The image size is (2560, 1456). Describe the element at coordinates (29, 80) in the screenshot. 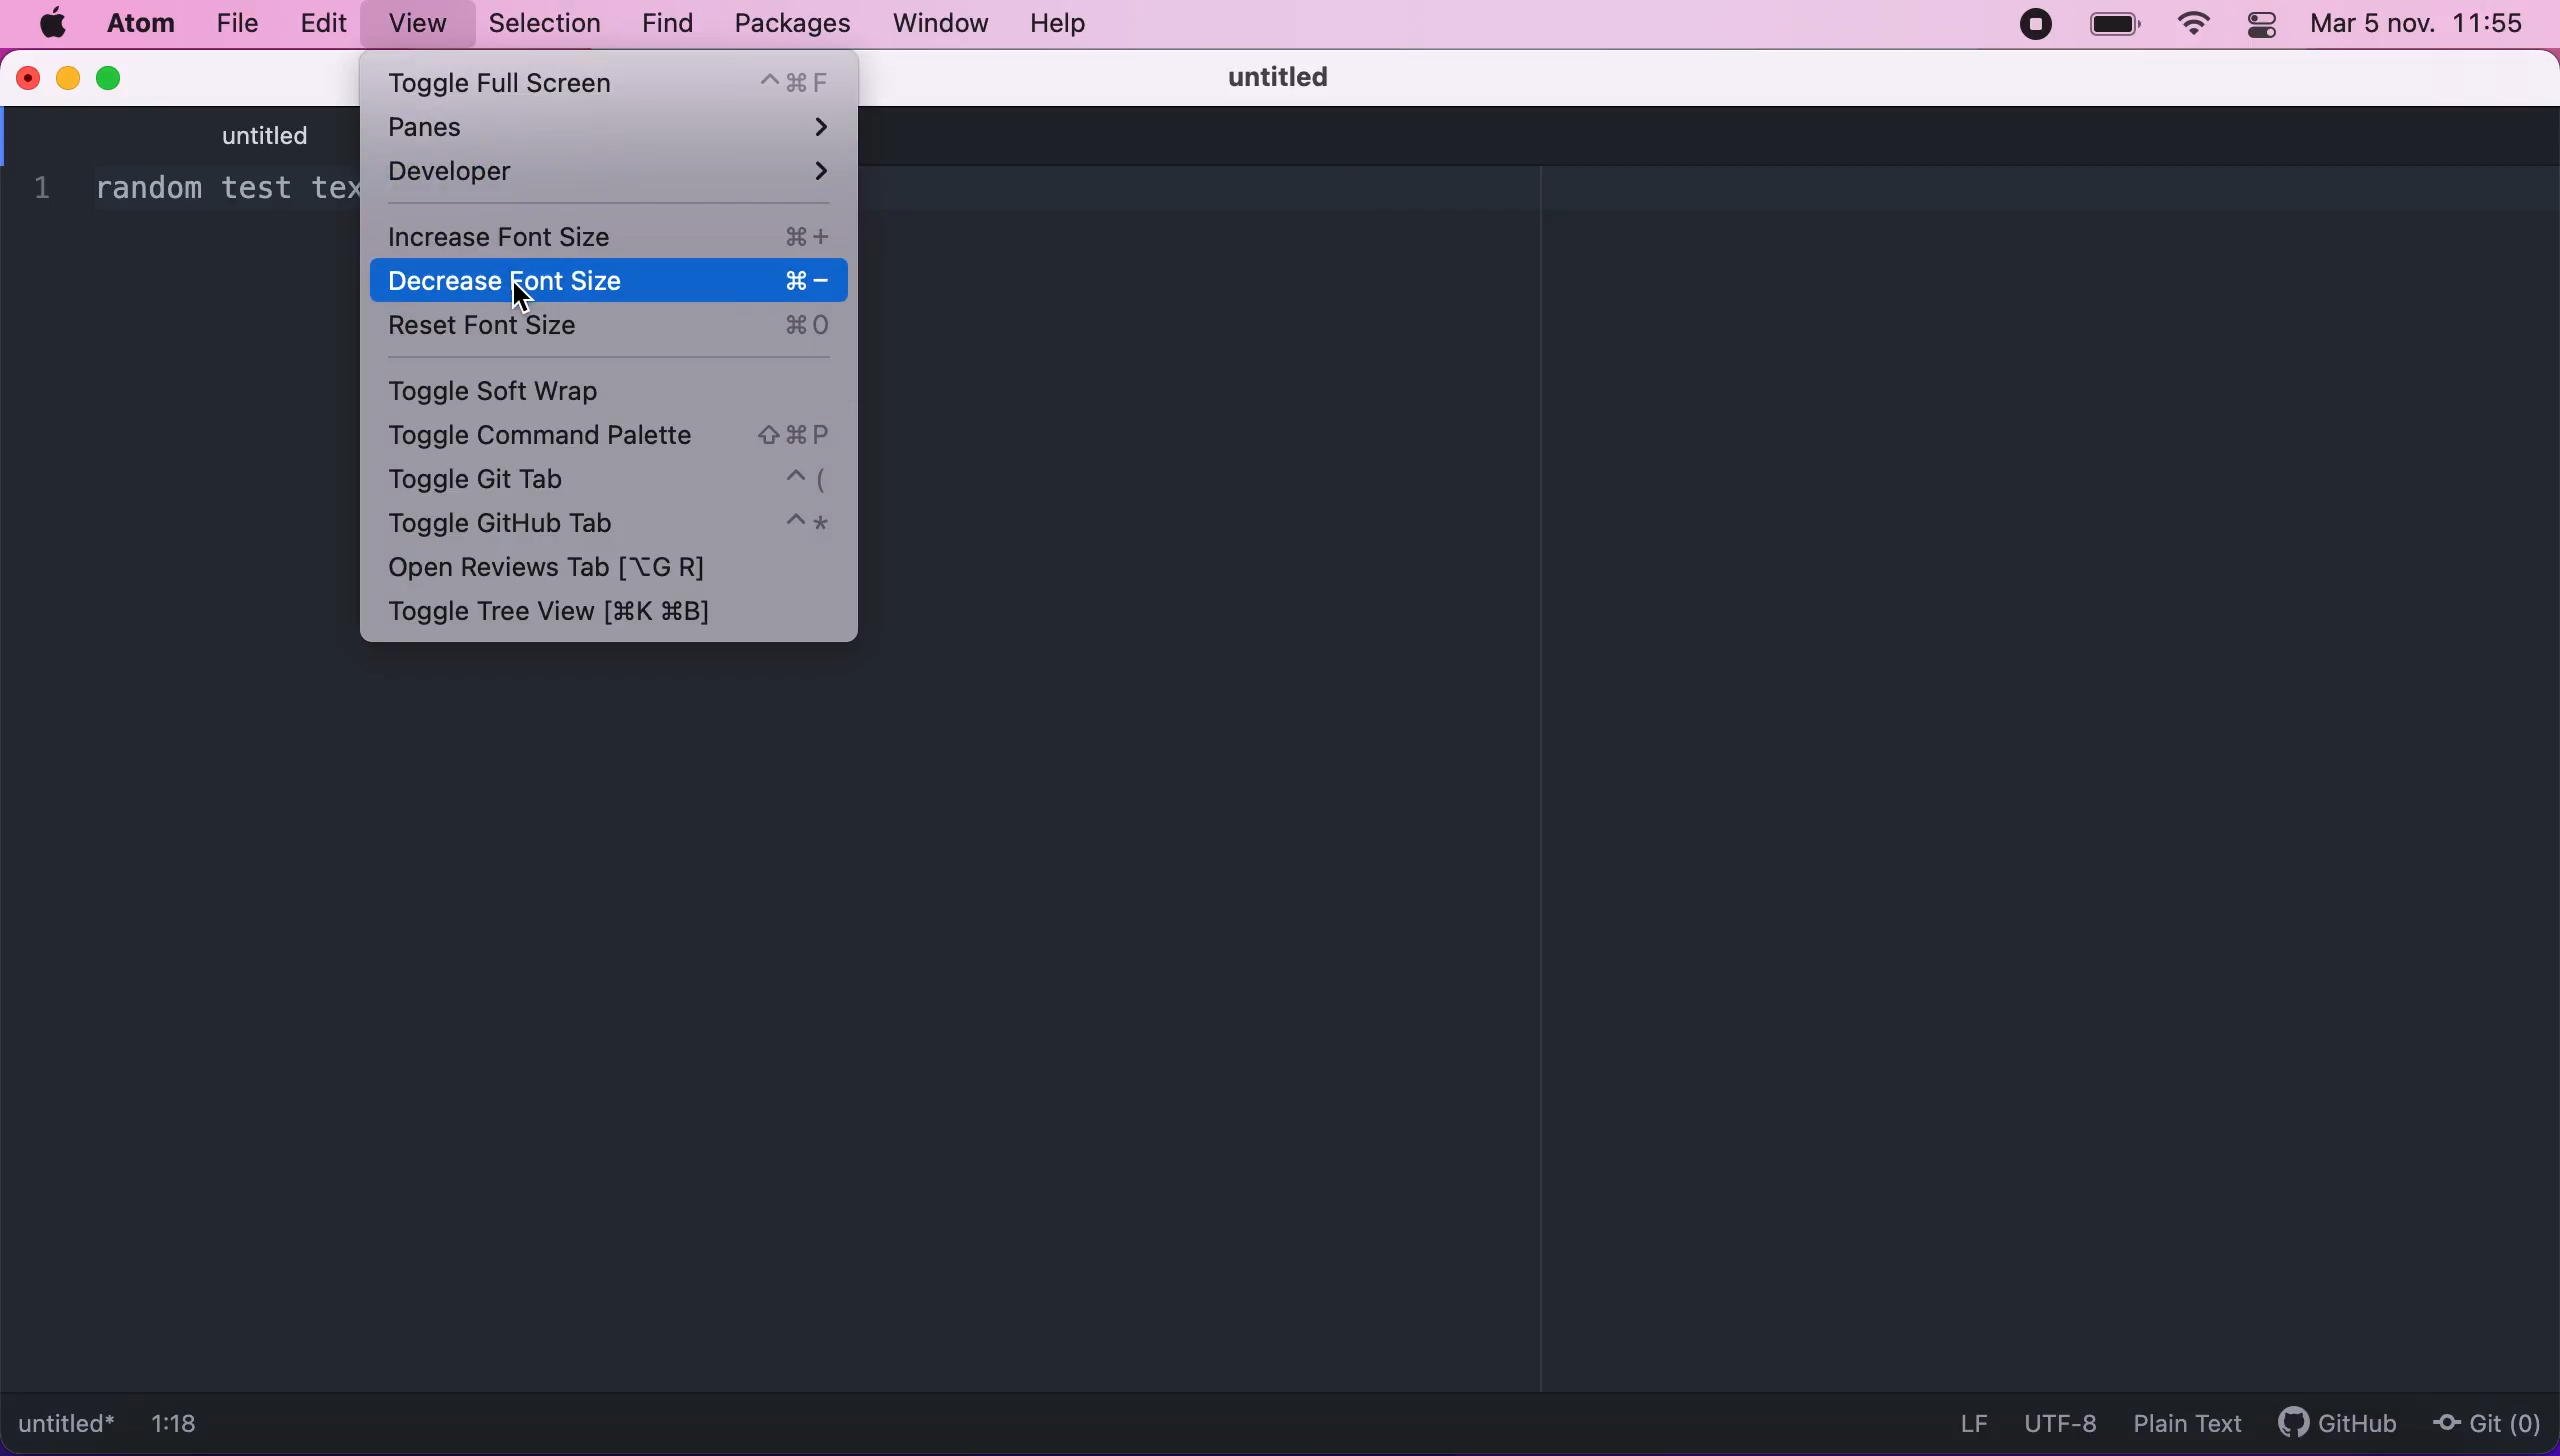

I see `close` at that location.